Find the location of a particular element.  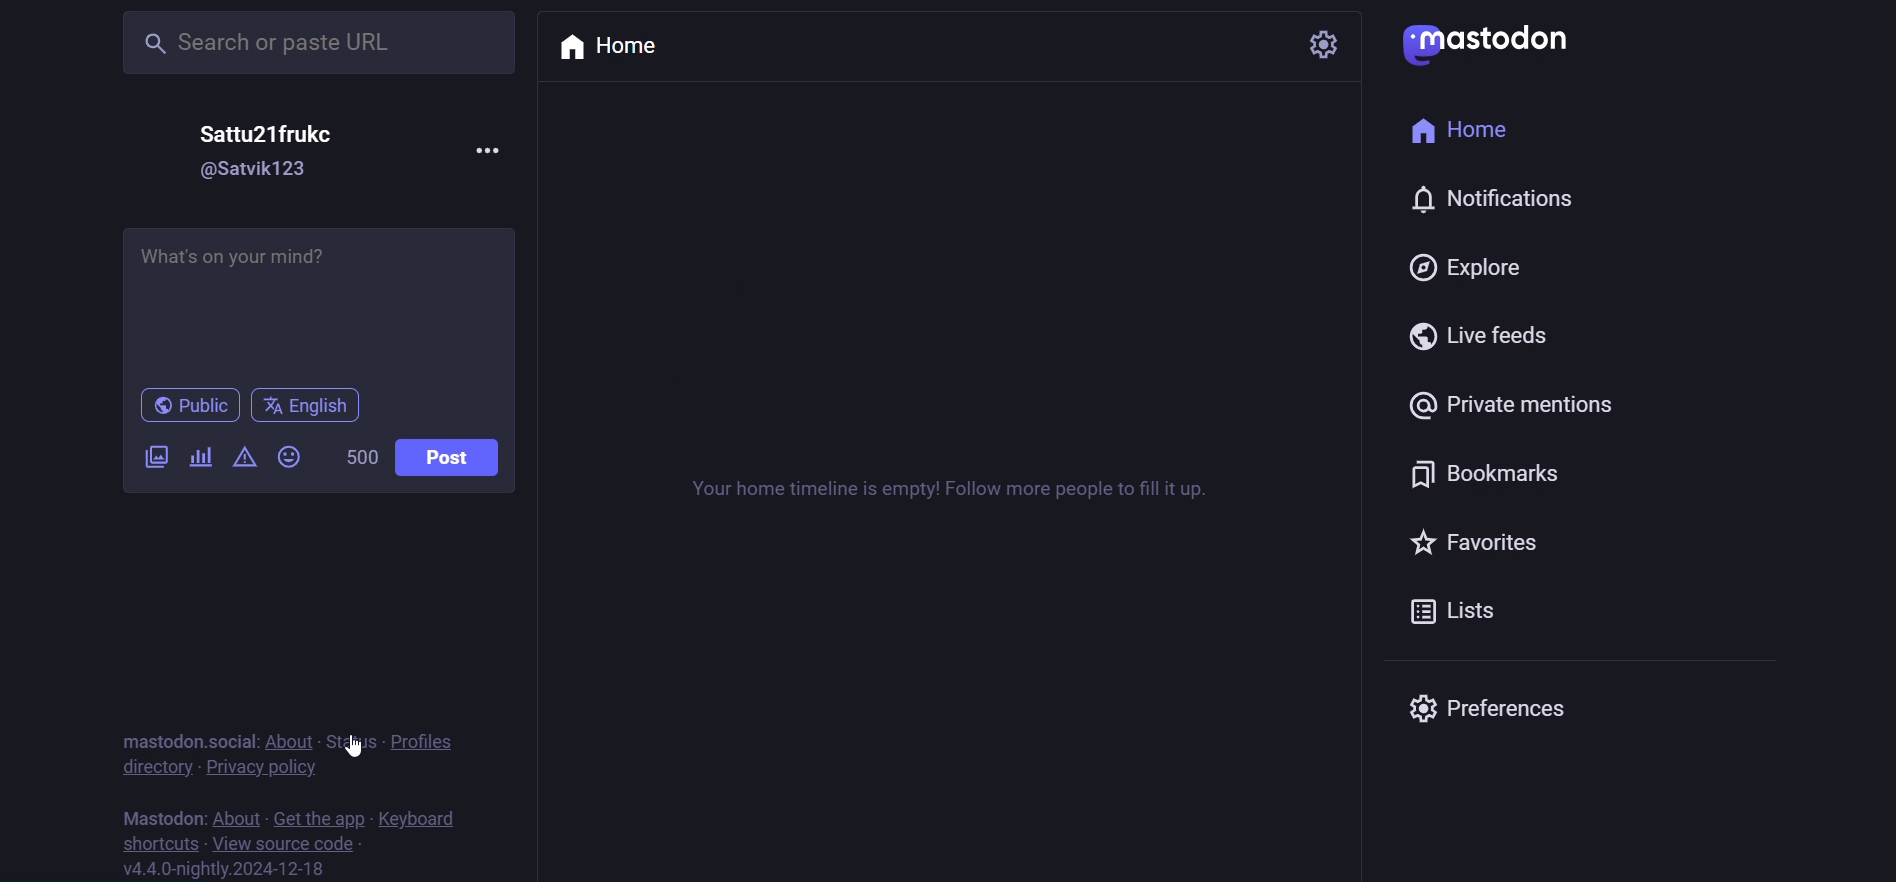

shortcut is located at coordinates (156, 842).